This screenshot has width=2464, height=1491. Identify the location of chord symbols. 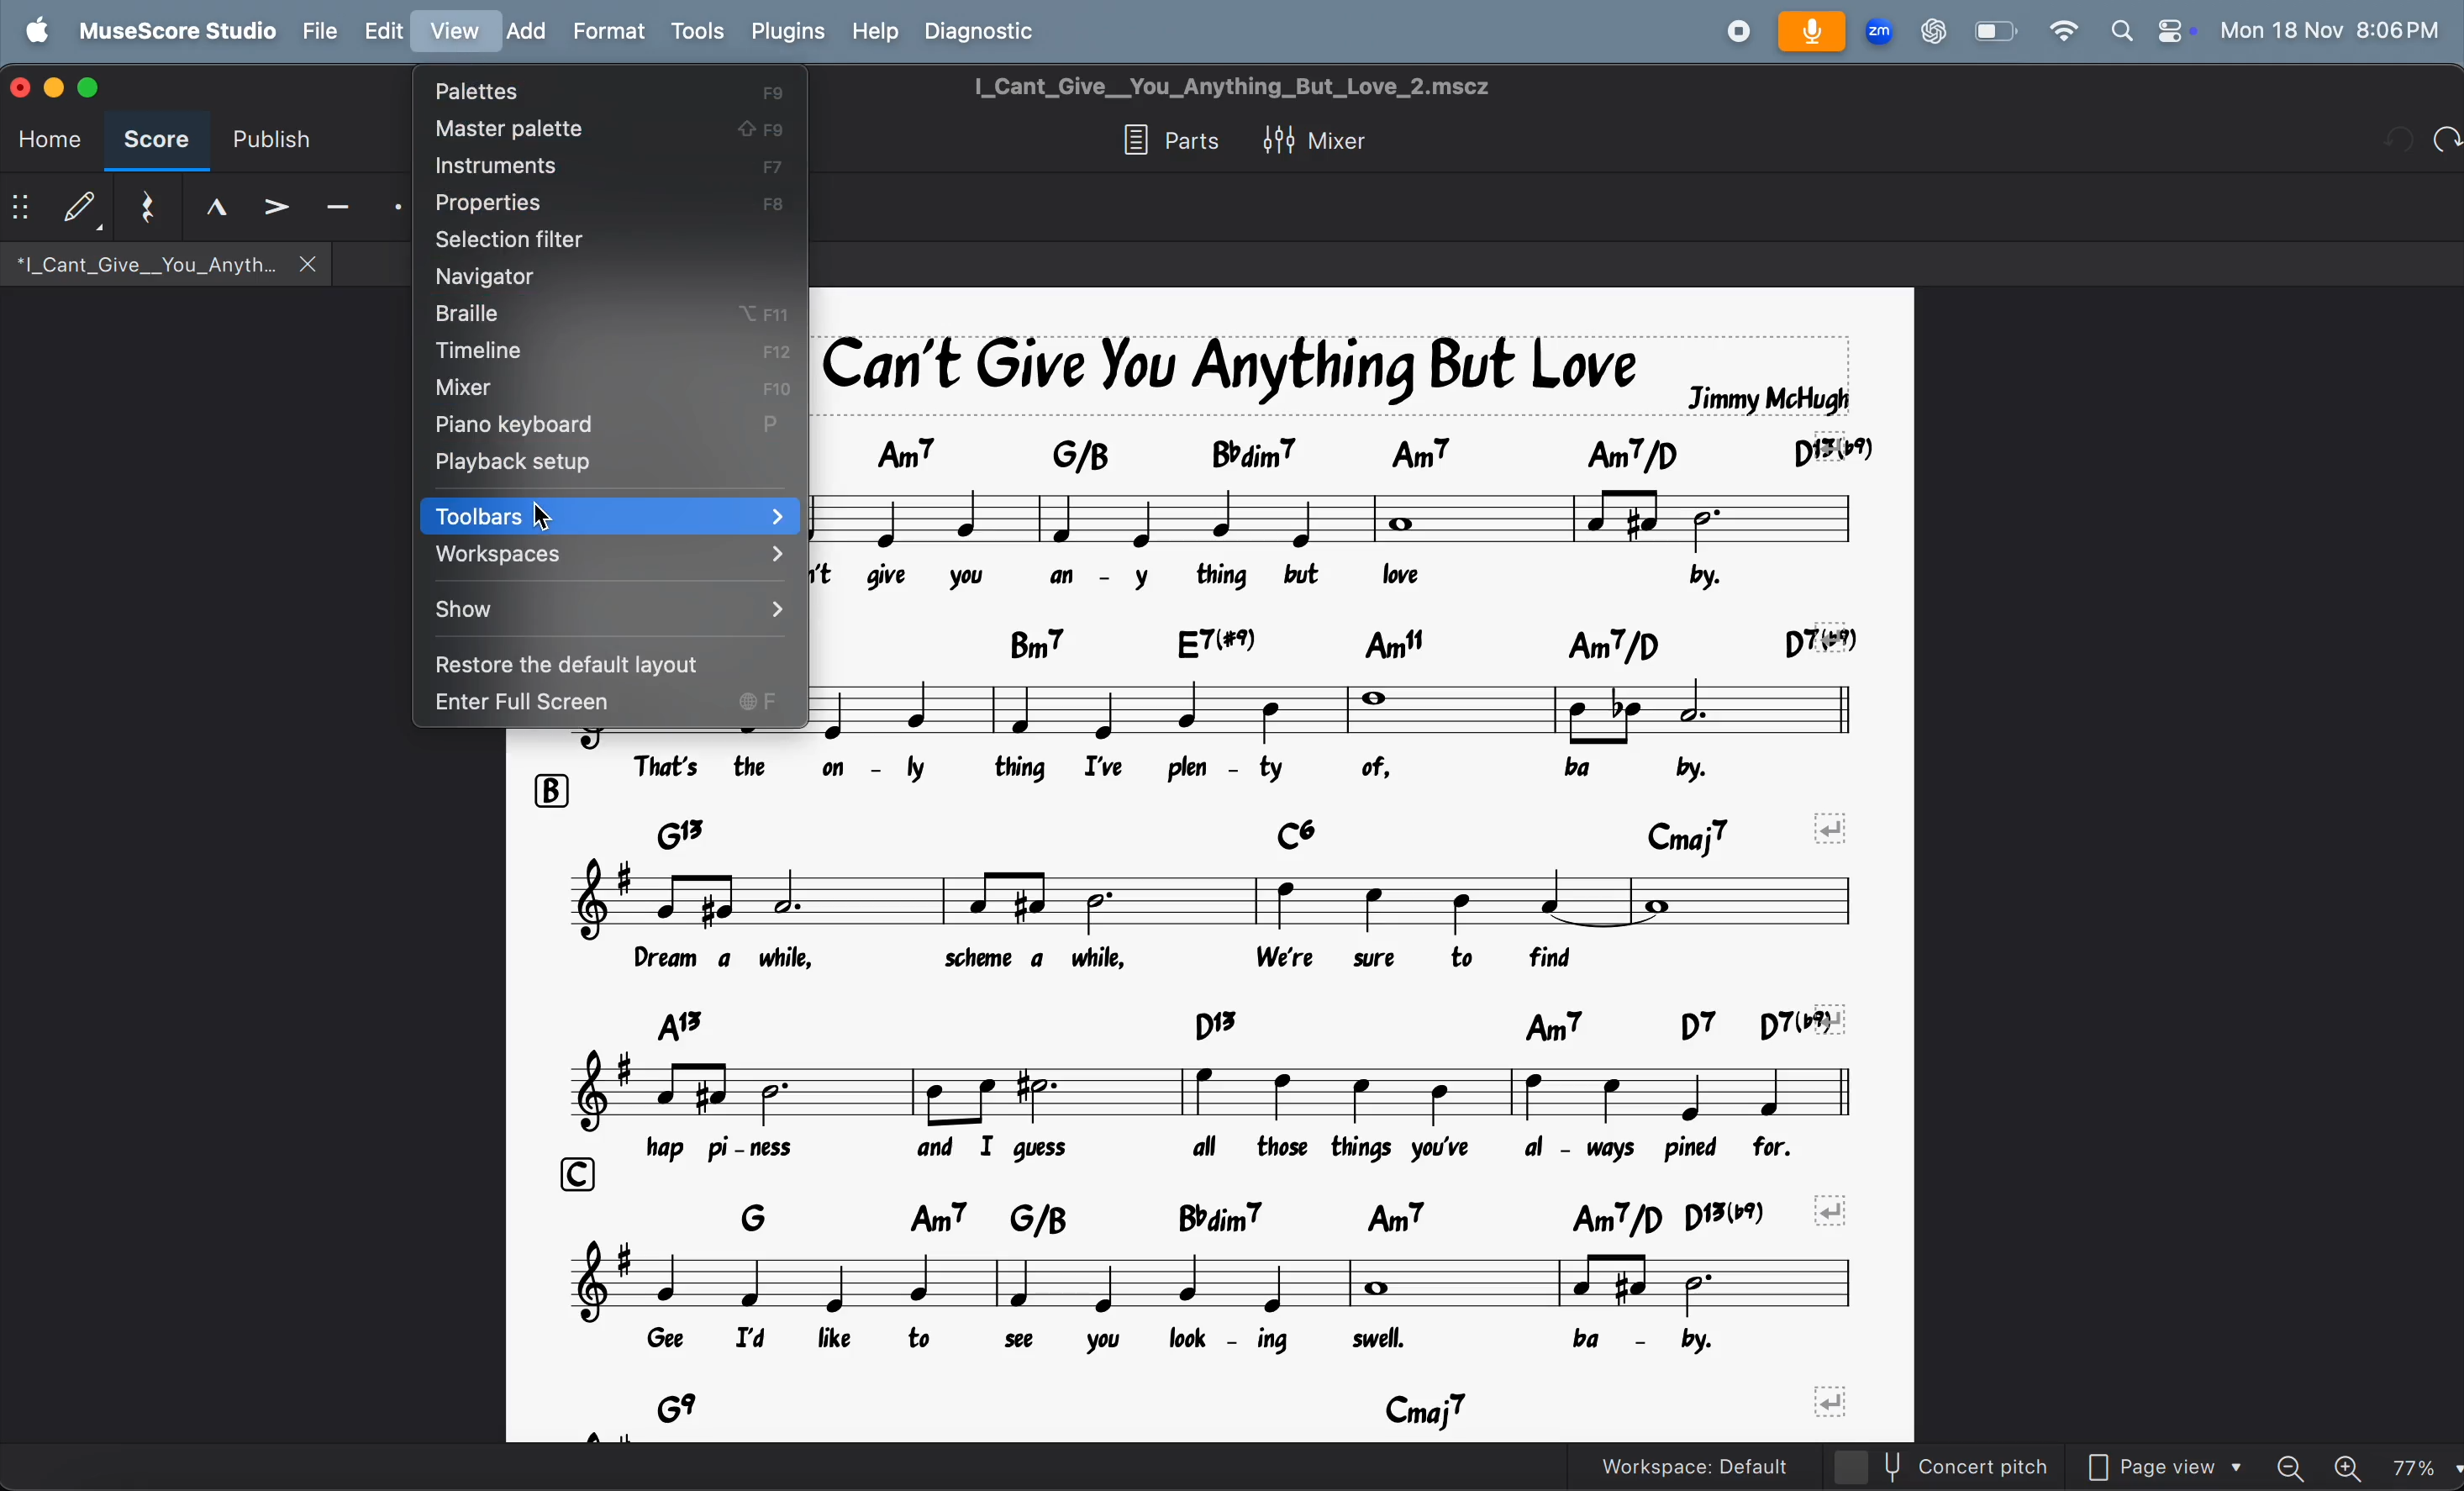
(1237, 833).